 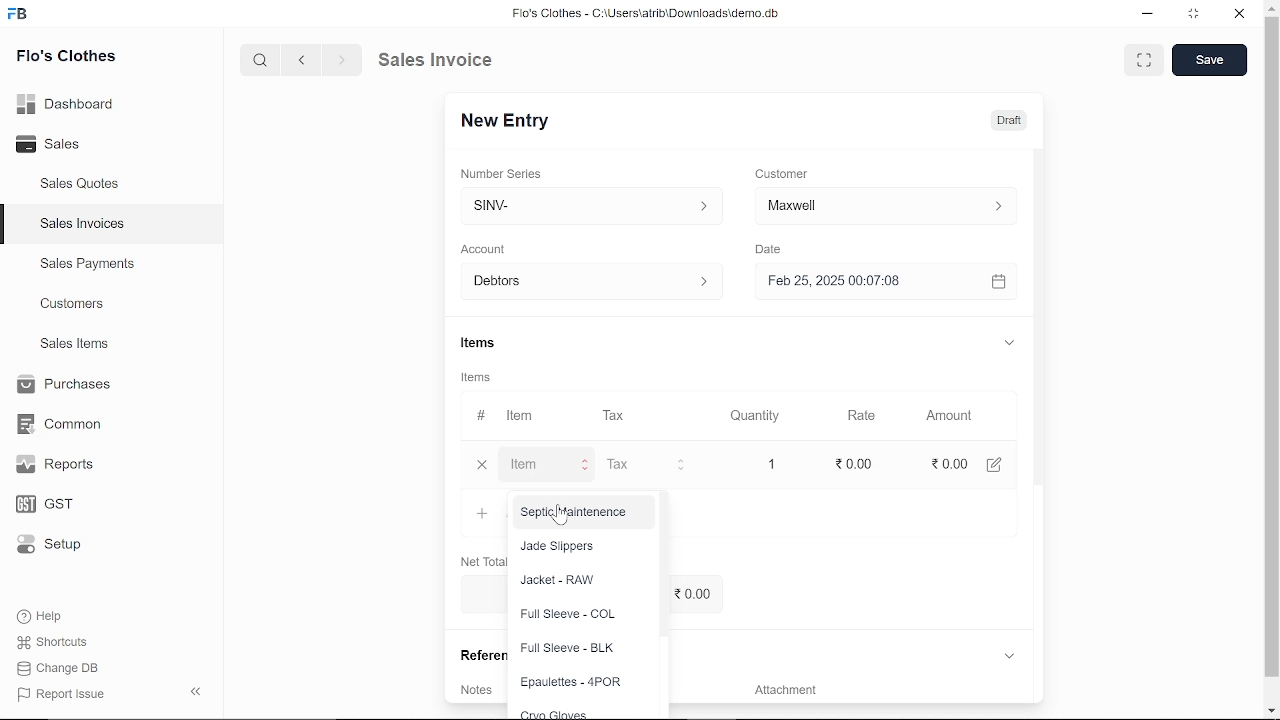 What do you see at coordinates (957, 417) in the screenshot?
I see `Amount` at bounding box center [957, 417].